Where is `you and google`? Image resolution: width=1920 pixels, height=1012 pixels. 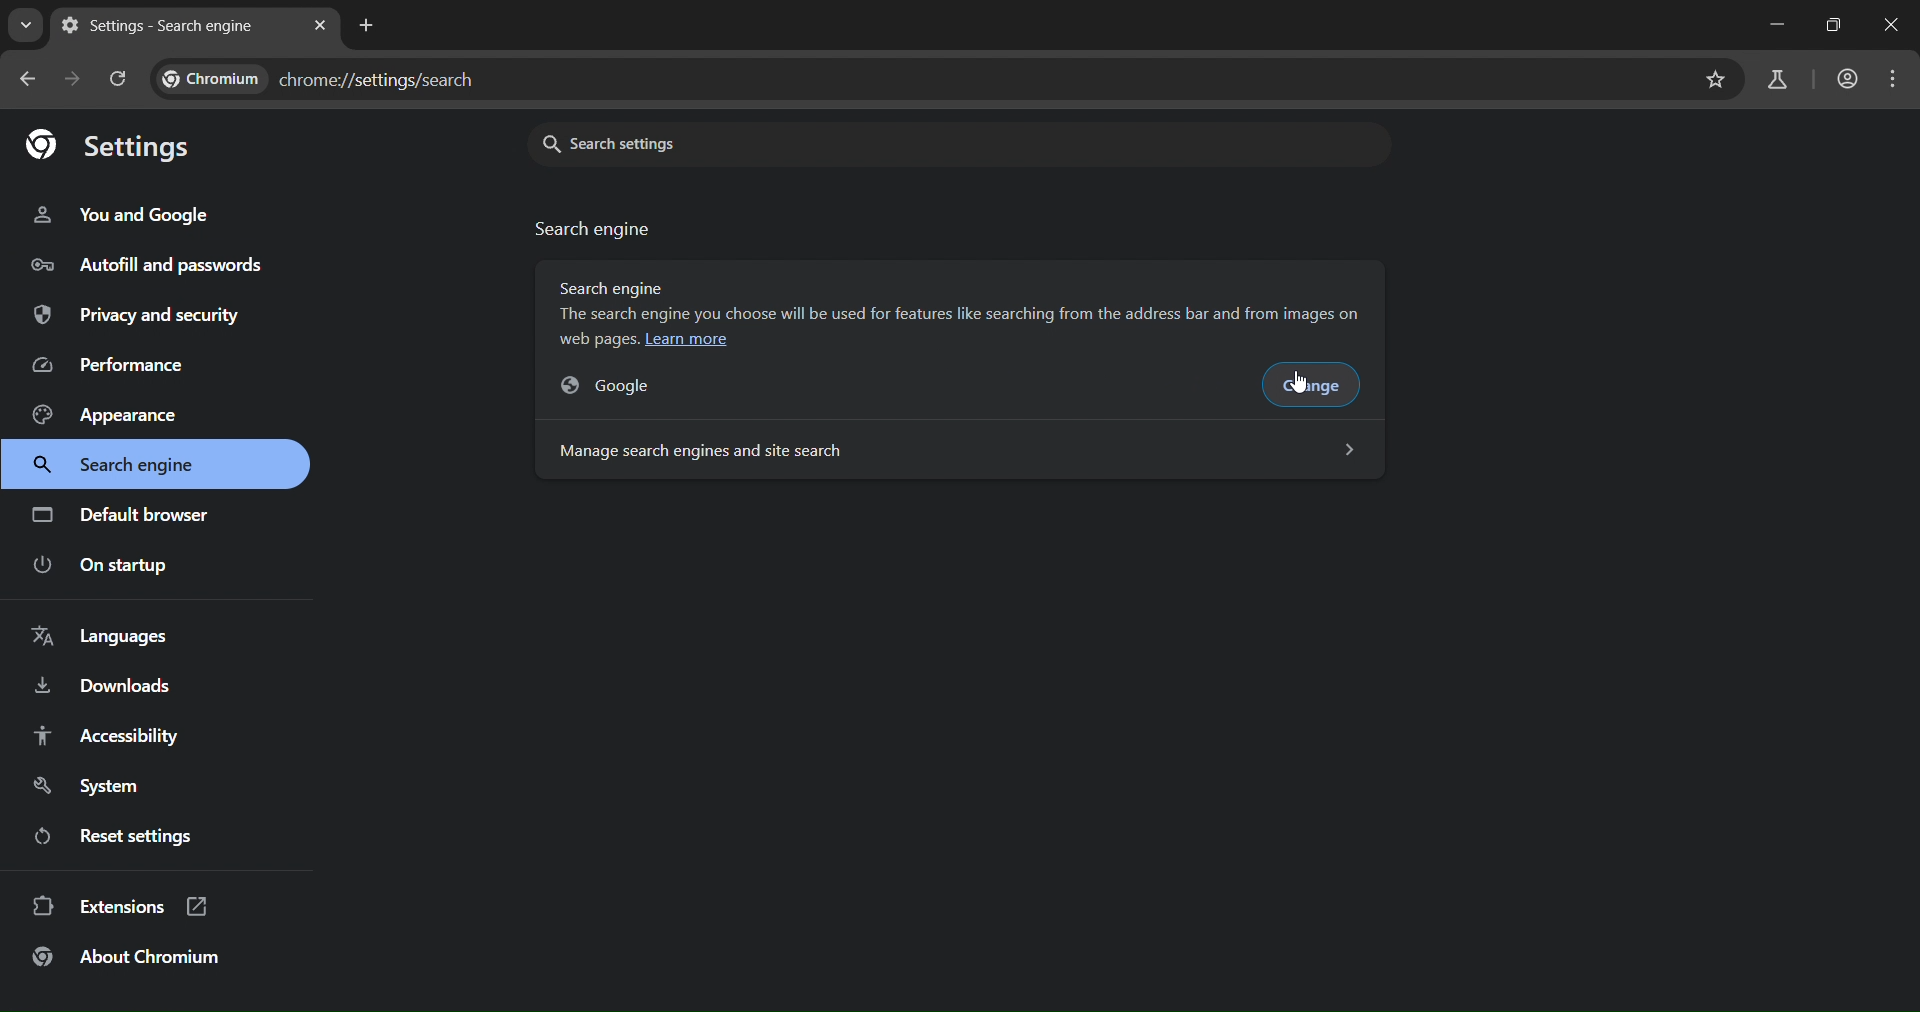
you and google is located at coordinates (126, 215).